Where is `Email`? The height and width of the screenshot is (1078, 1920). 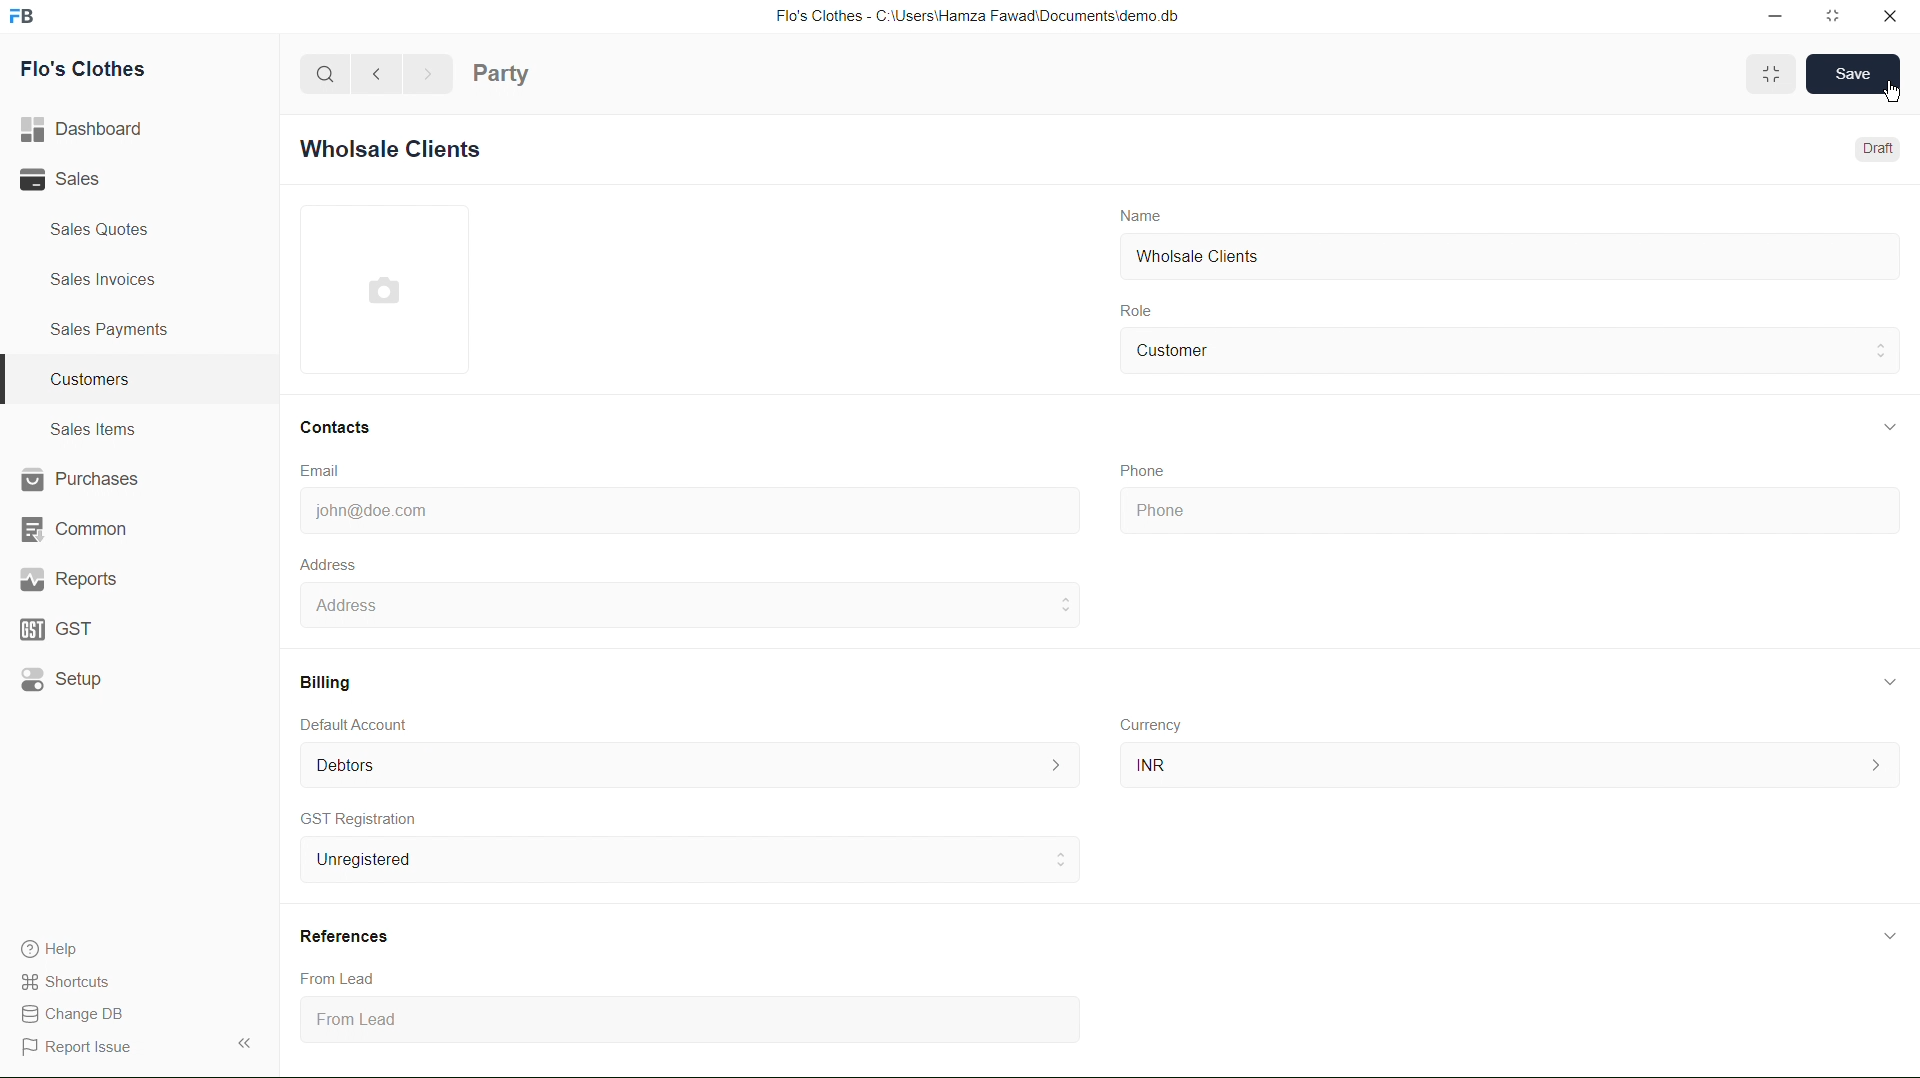
Email is located at coordinates (322, 470).